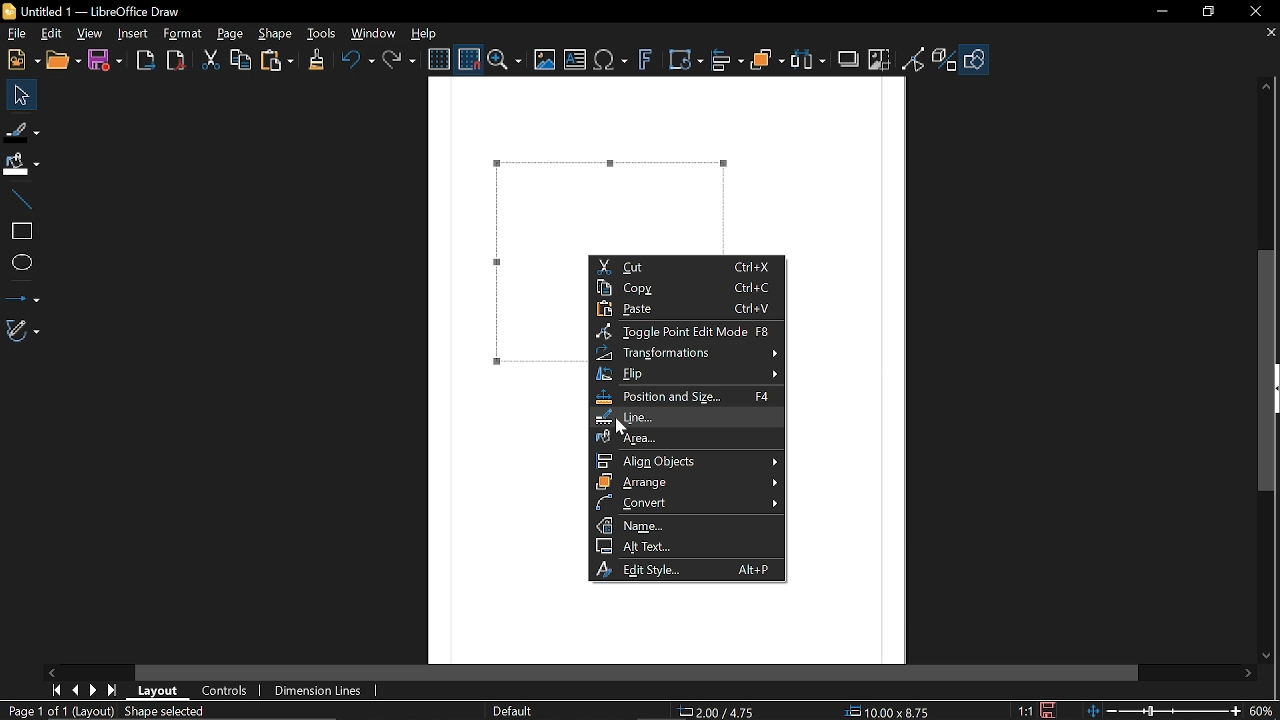 The height and width of the screenshot is (720, 1280). Describe the element at coordinates (53, 34) in the screenshot. I see `Edit` at that location.